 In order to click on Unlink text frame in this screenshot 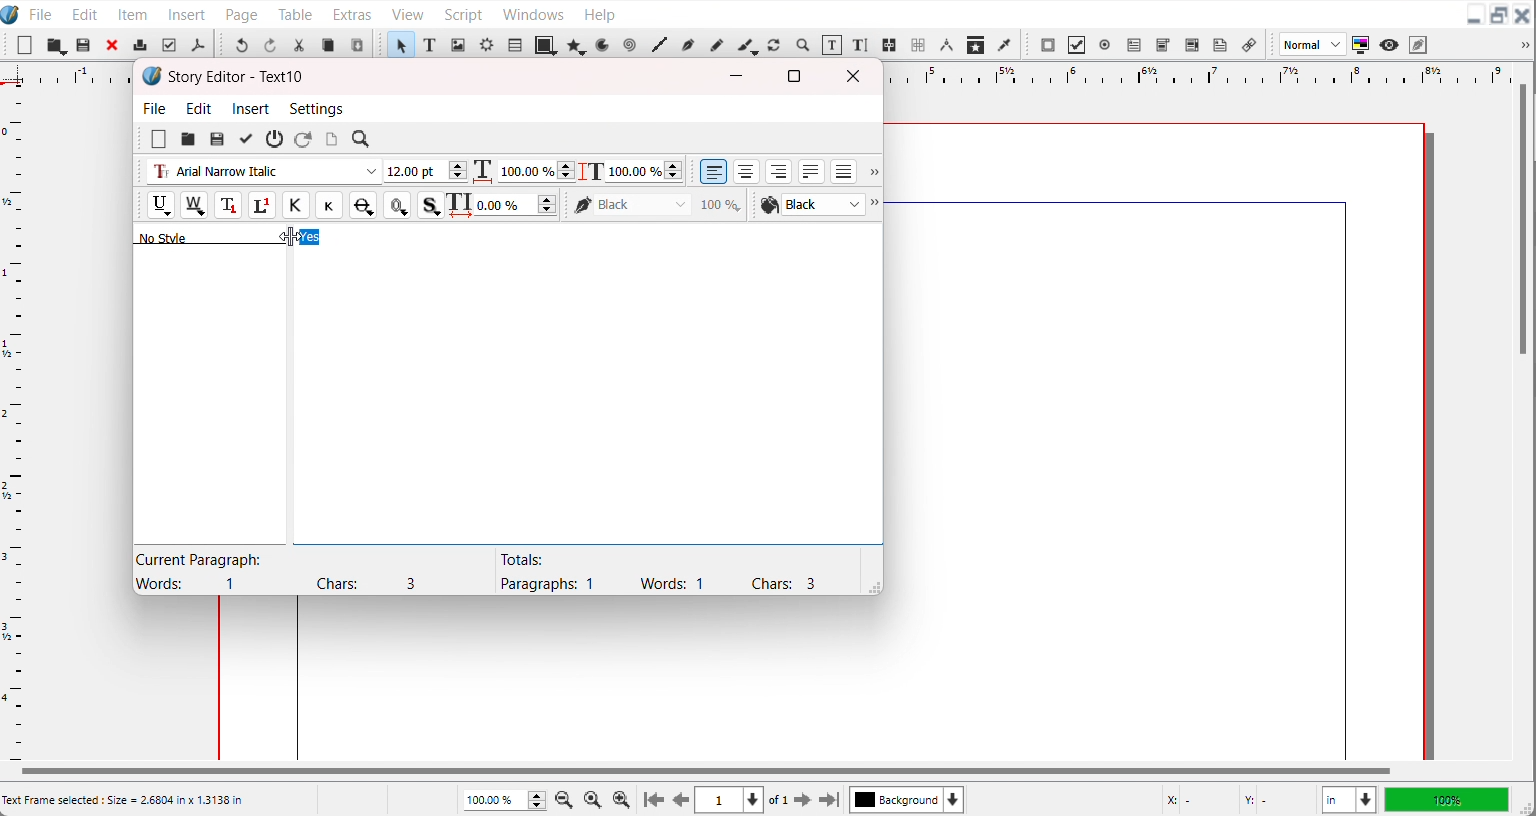, I will do `click(917, 45)`.